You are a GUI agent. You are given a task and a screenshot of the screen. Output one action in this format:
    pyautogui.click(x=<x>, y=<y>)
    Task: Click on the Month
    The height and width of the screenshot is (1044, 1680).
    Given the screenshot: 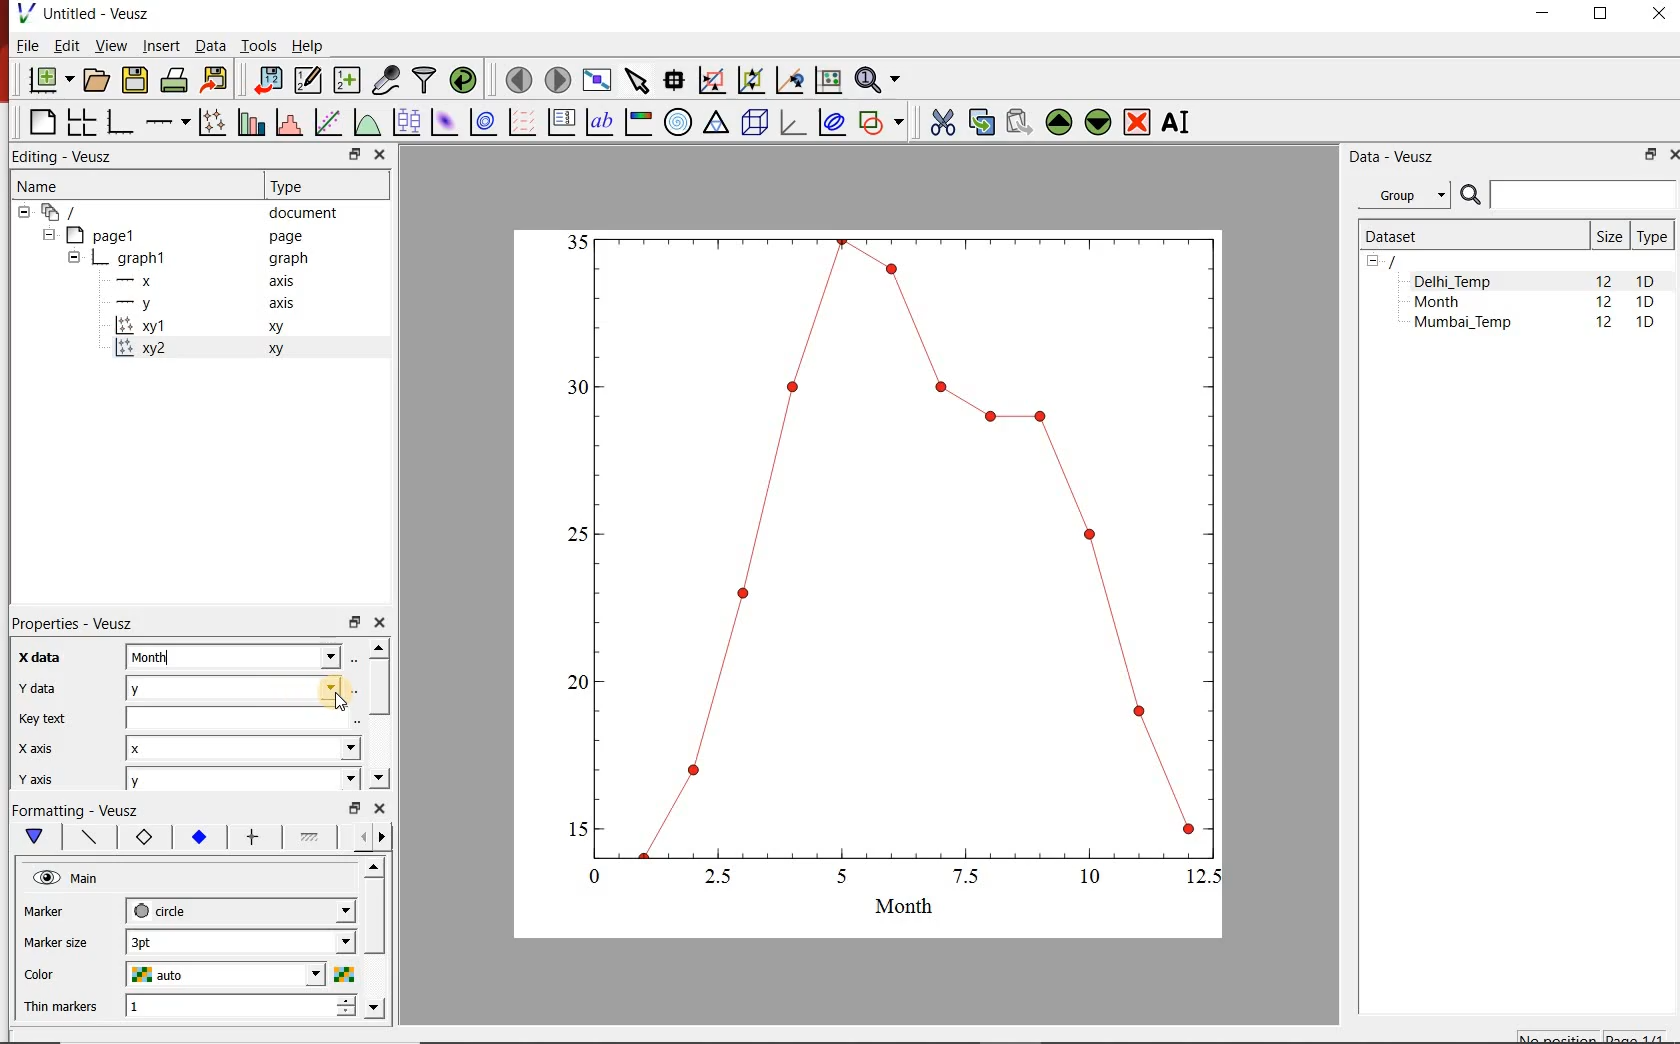 What is the action you would take?
    pyautogui.click(x=242, y=657)
    